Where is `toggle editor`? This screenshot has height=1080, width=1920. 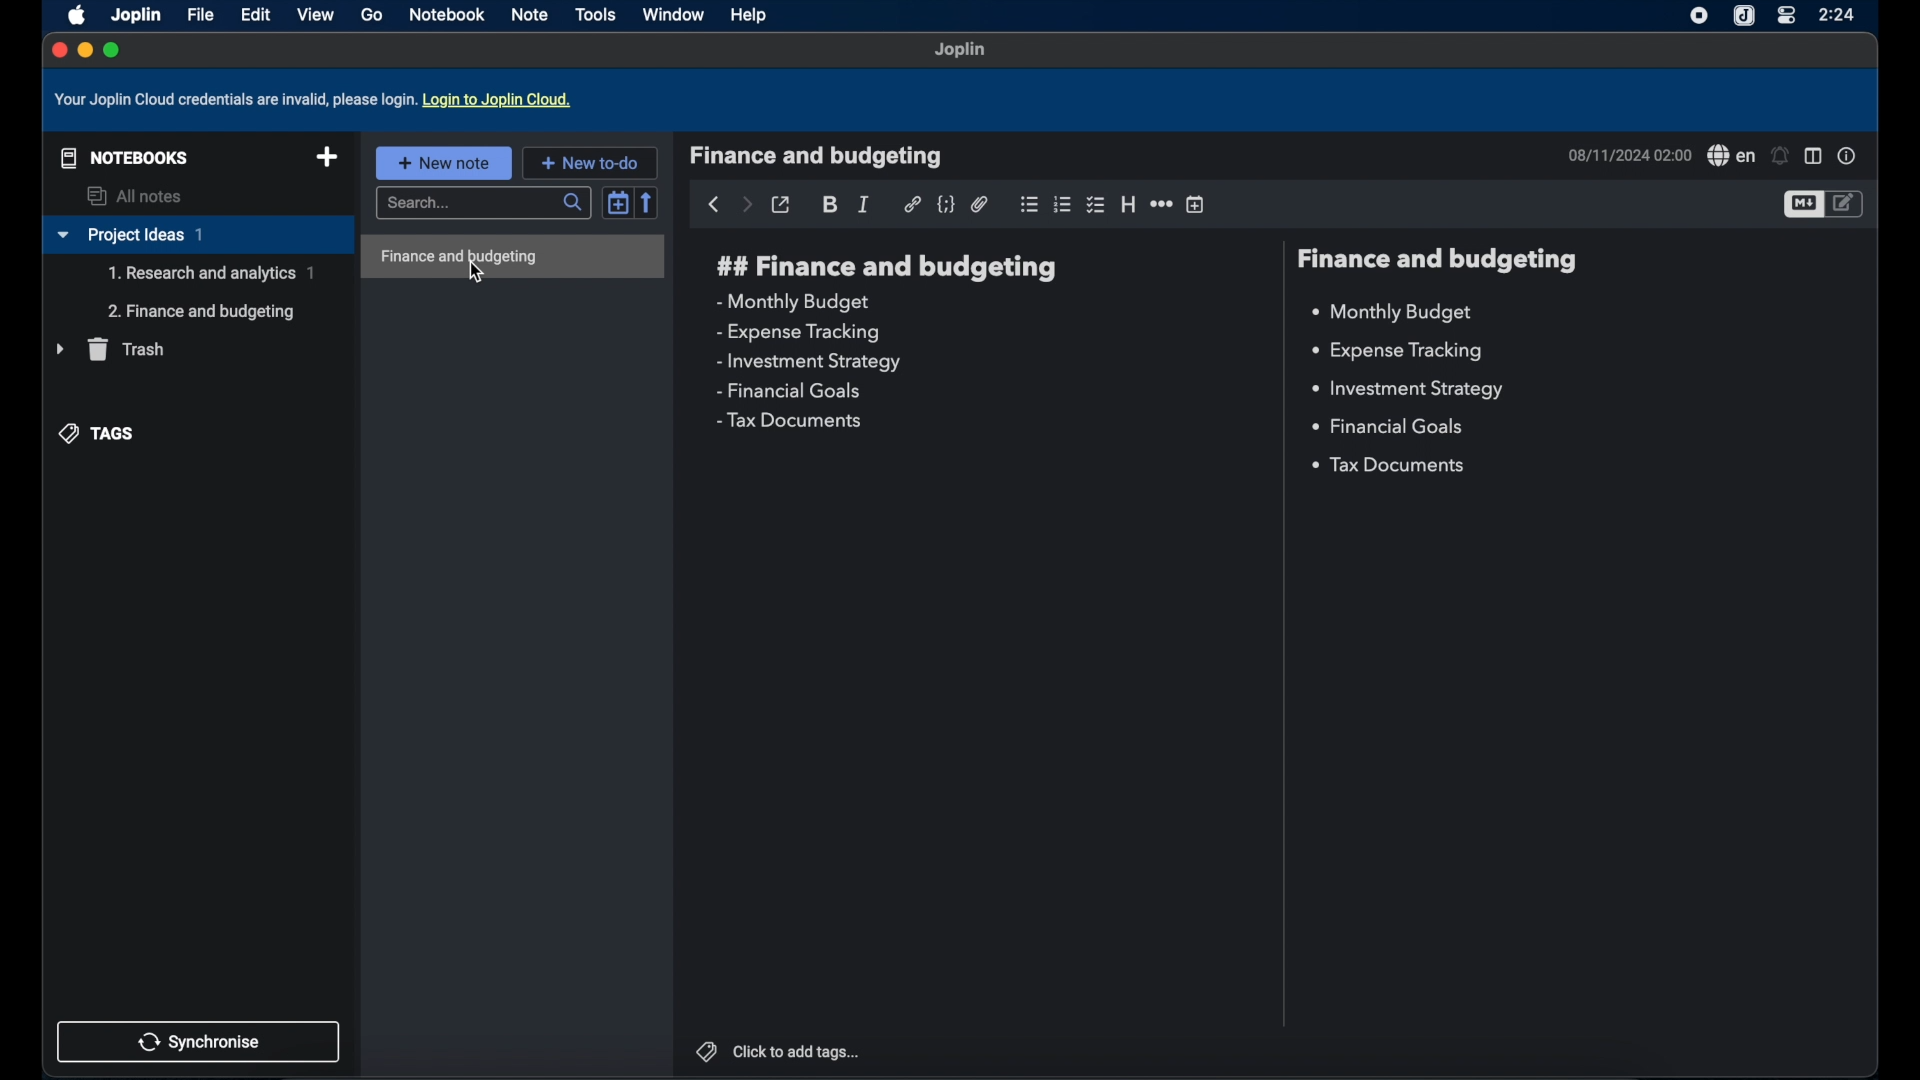 toggle editor is located at coordinates (1802, 205).